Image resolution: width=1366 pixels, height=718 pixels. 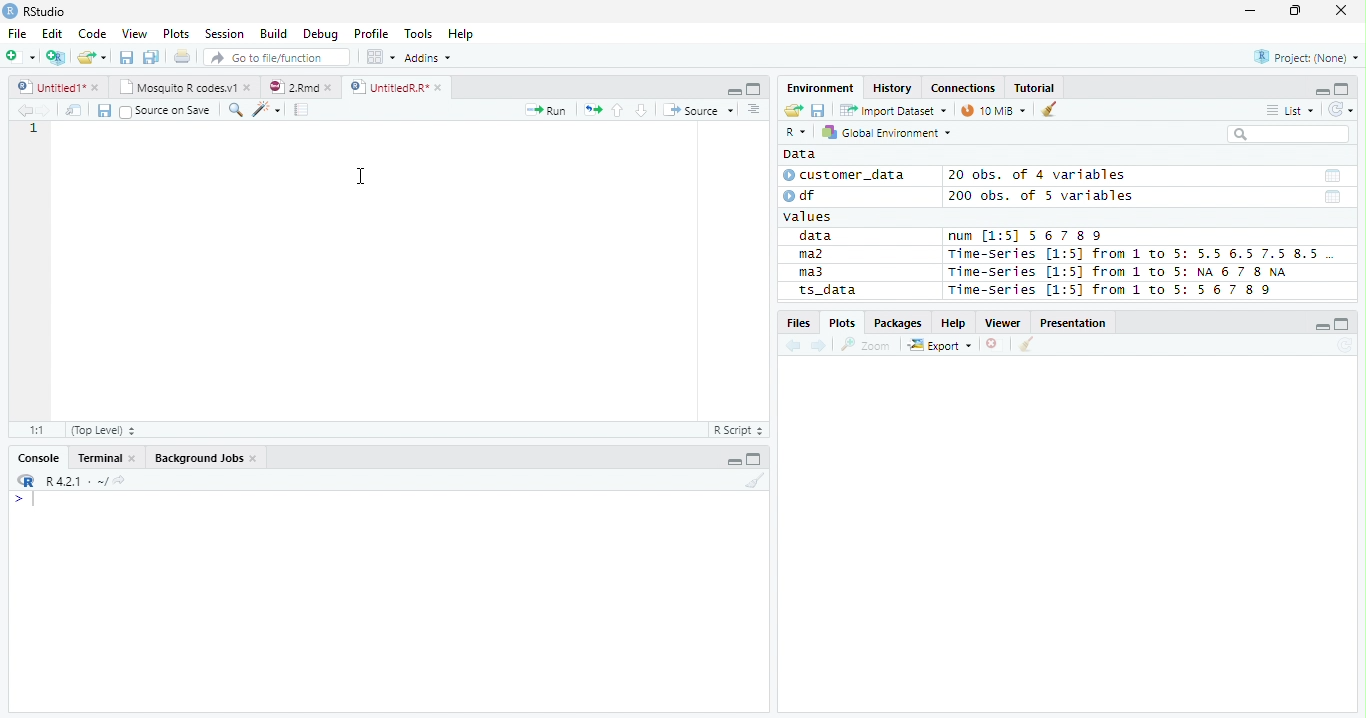 I want to click on Project (none), so click(x=1309, y=55).